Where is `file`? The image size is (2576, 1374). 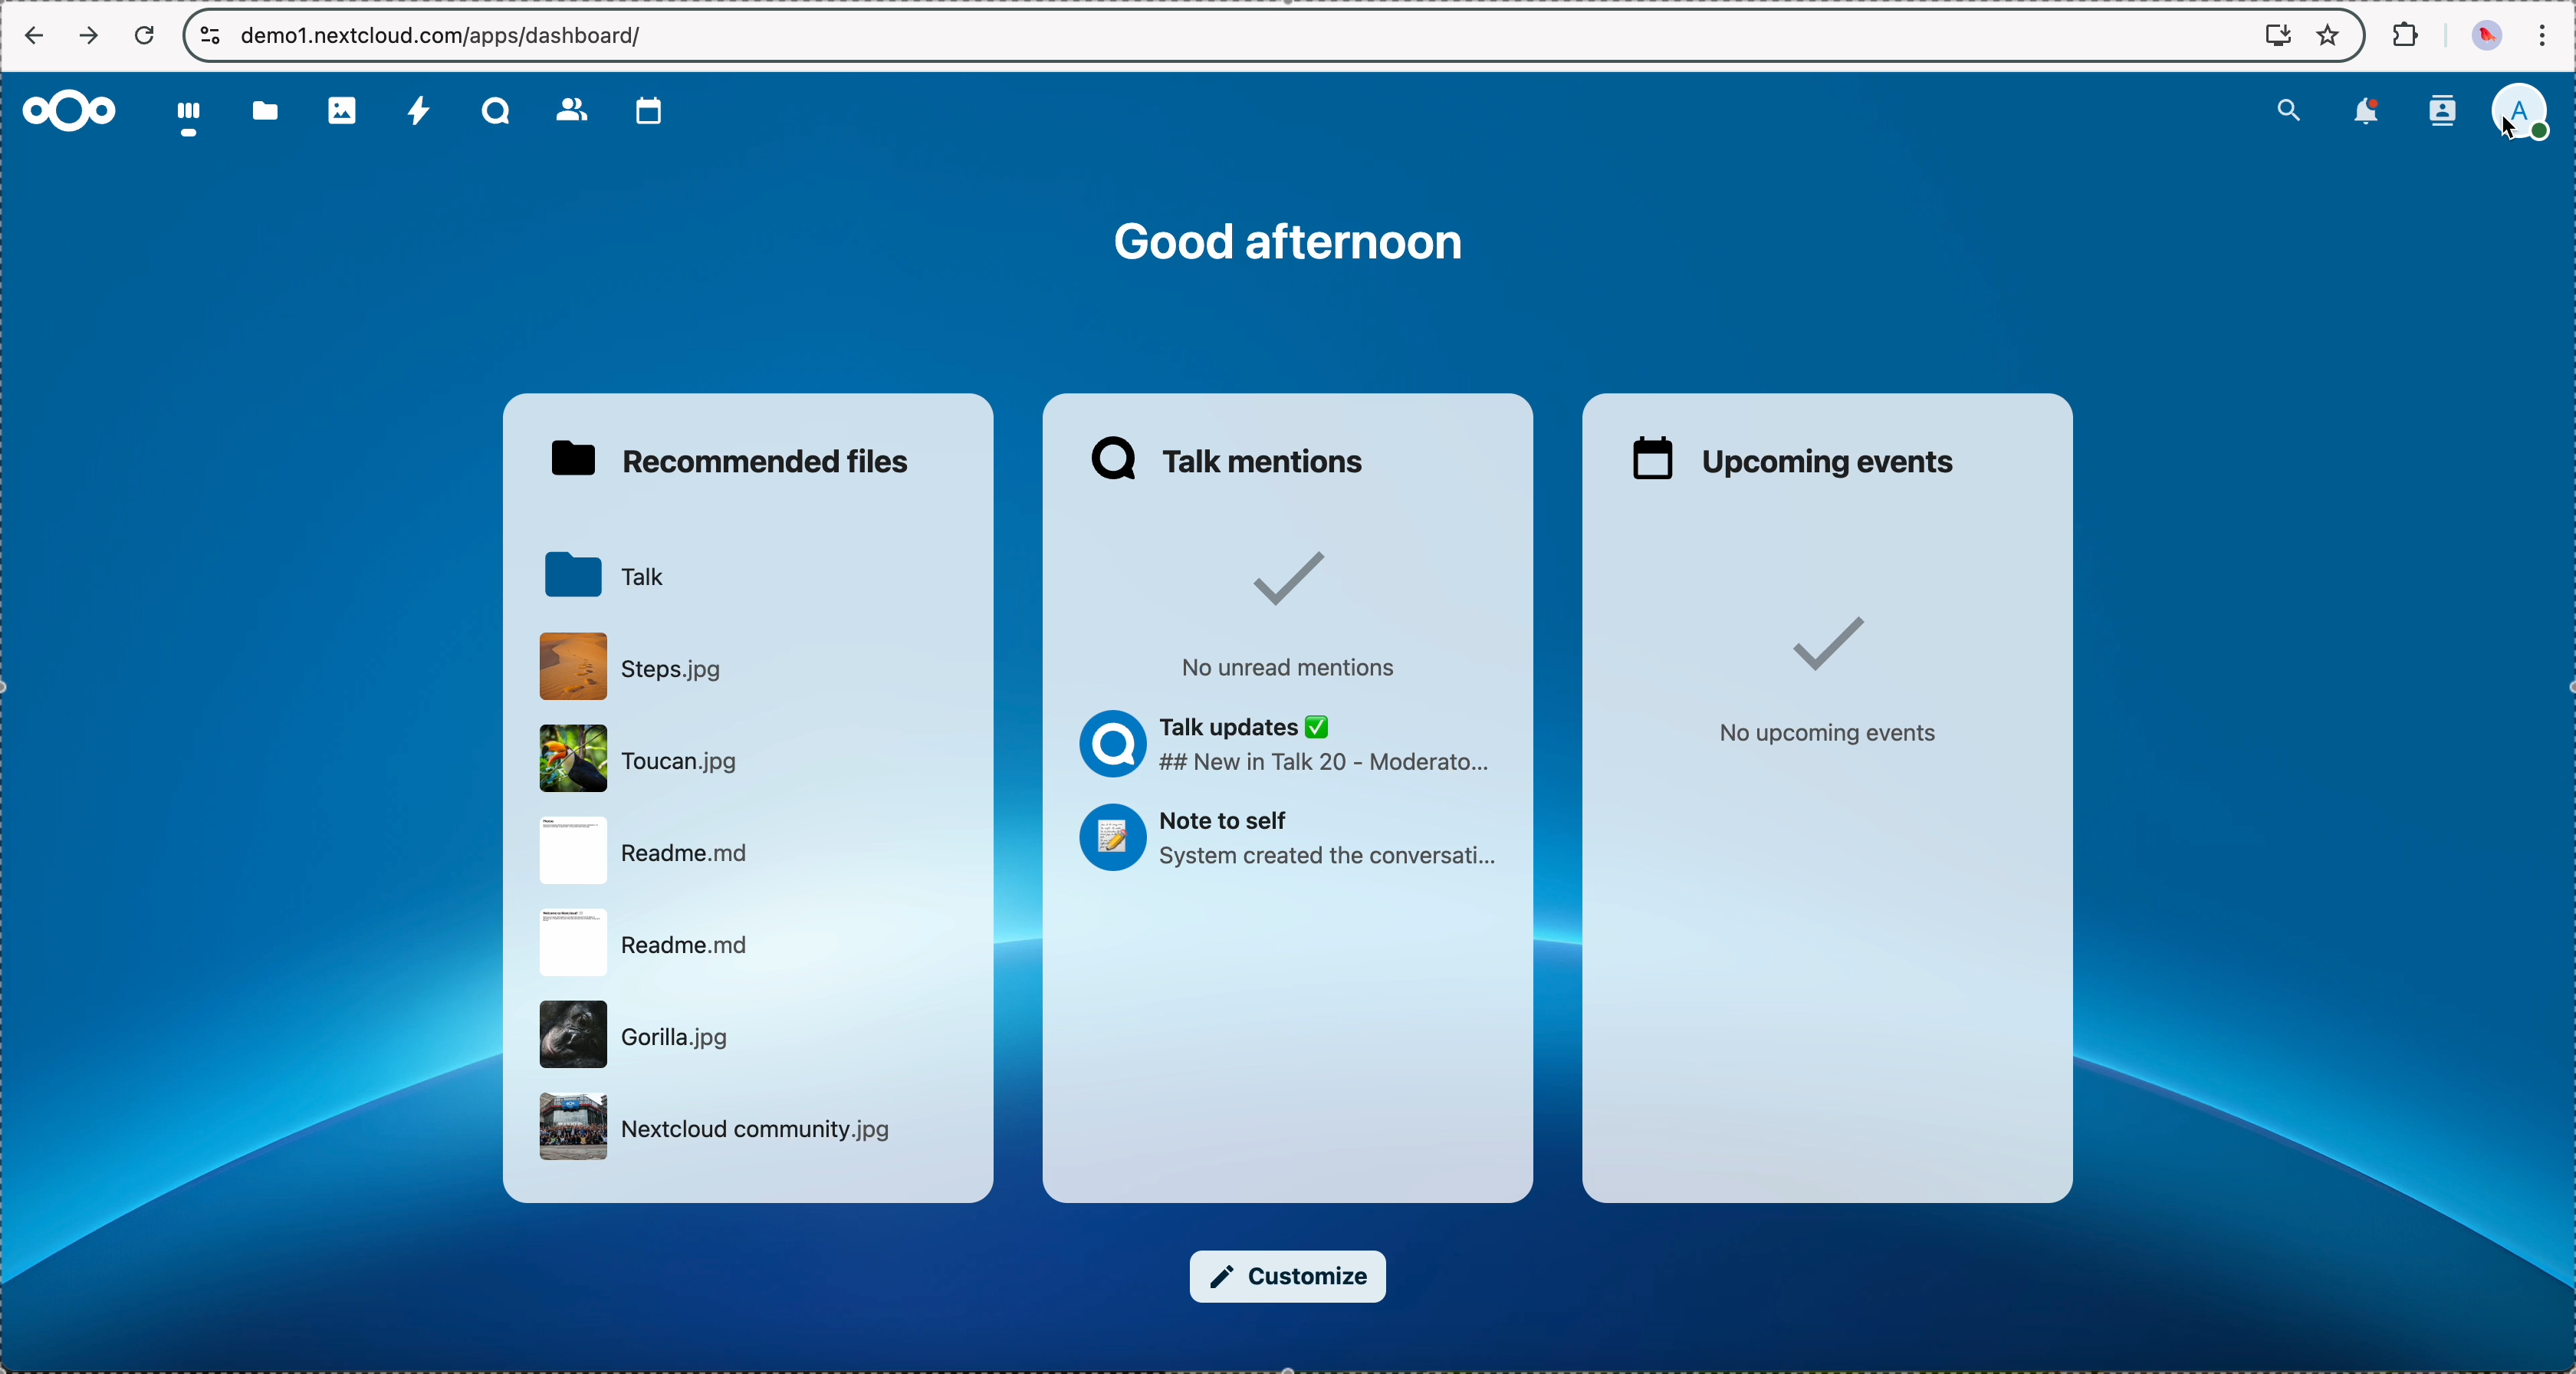
file is located at coordinates (637, 1035).